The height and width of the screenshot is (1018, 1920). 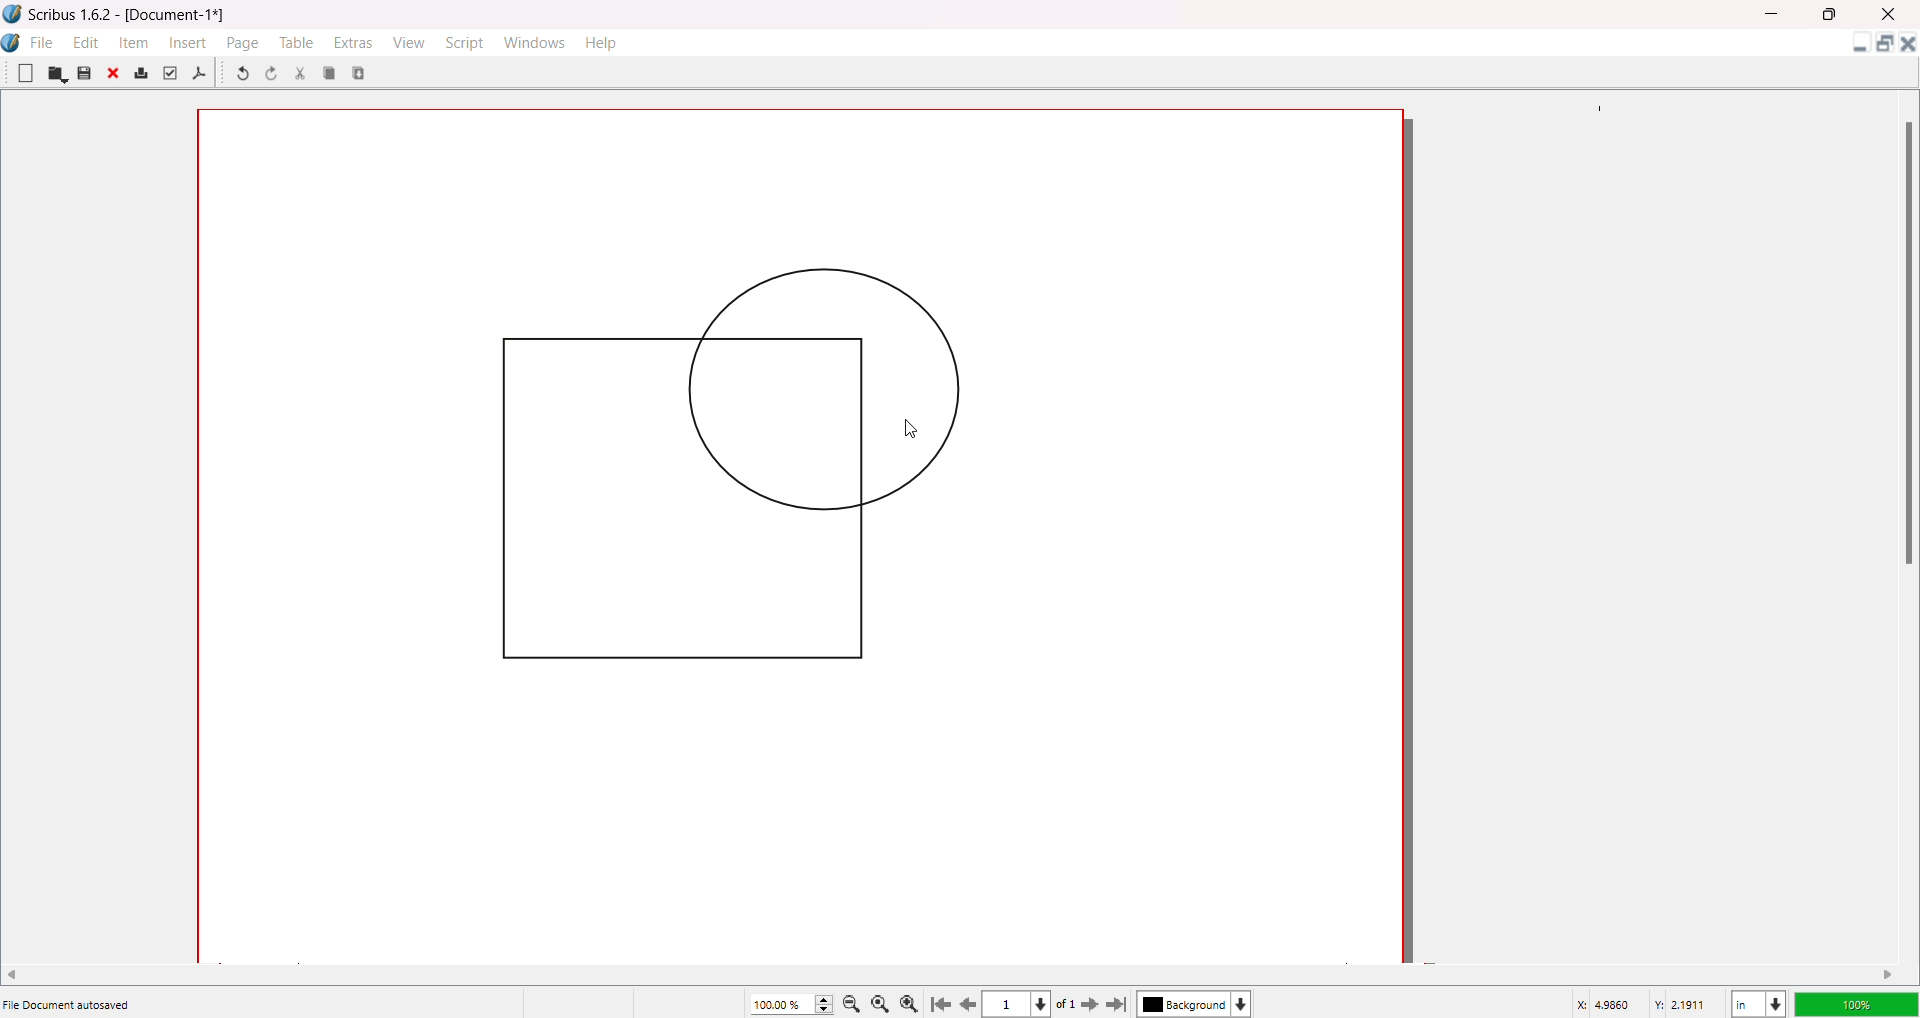 I want to click on Logo, so click(x=14, y=43).